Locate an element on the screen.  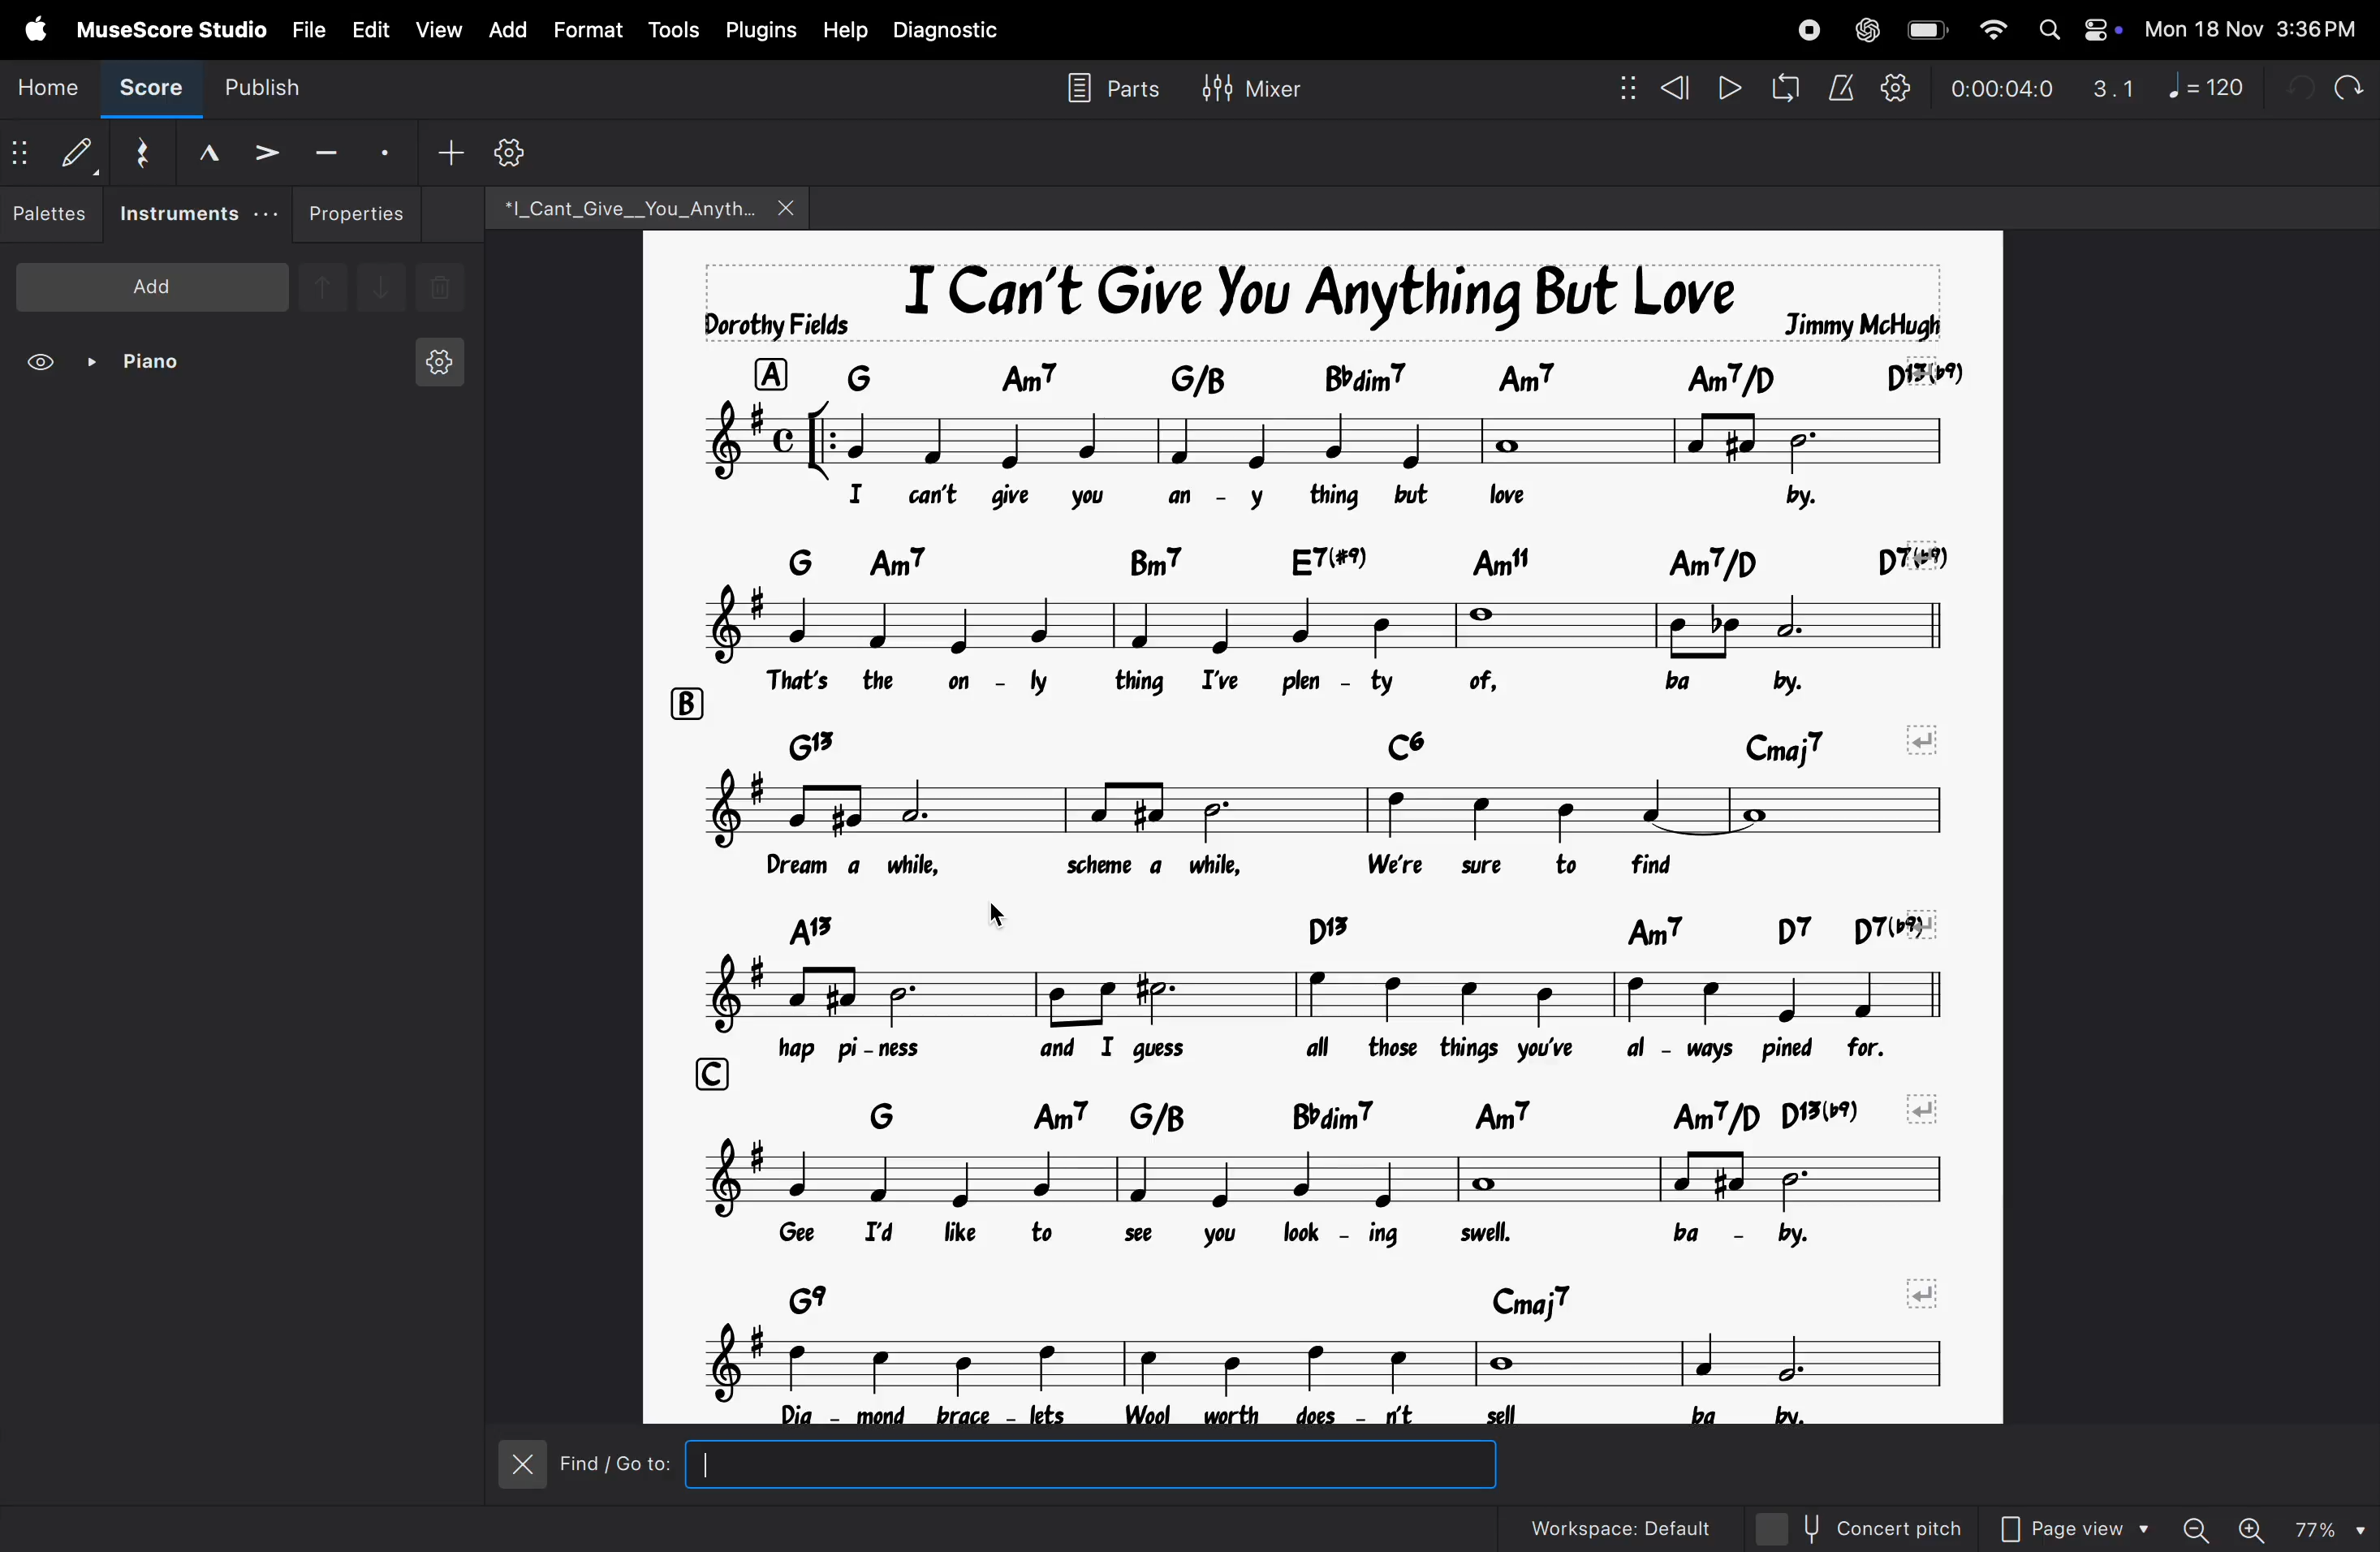
mixer is located at coordinates (1249, 85).